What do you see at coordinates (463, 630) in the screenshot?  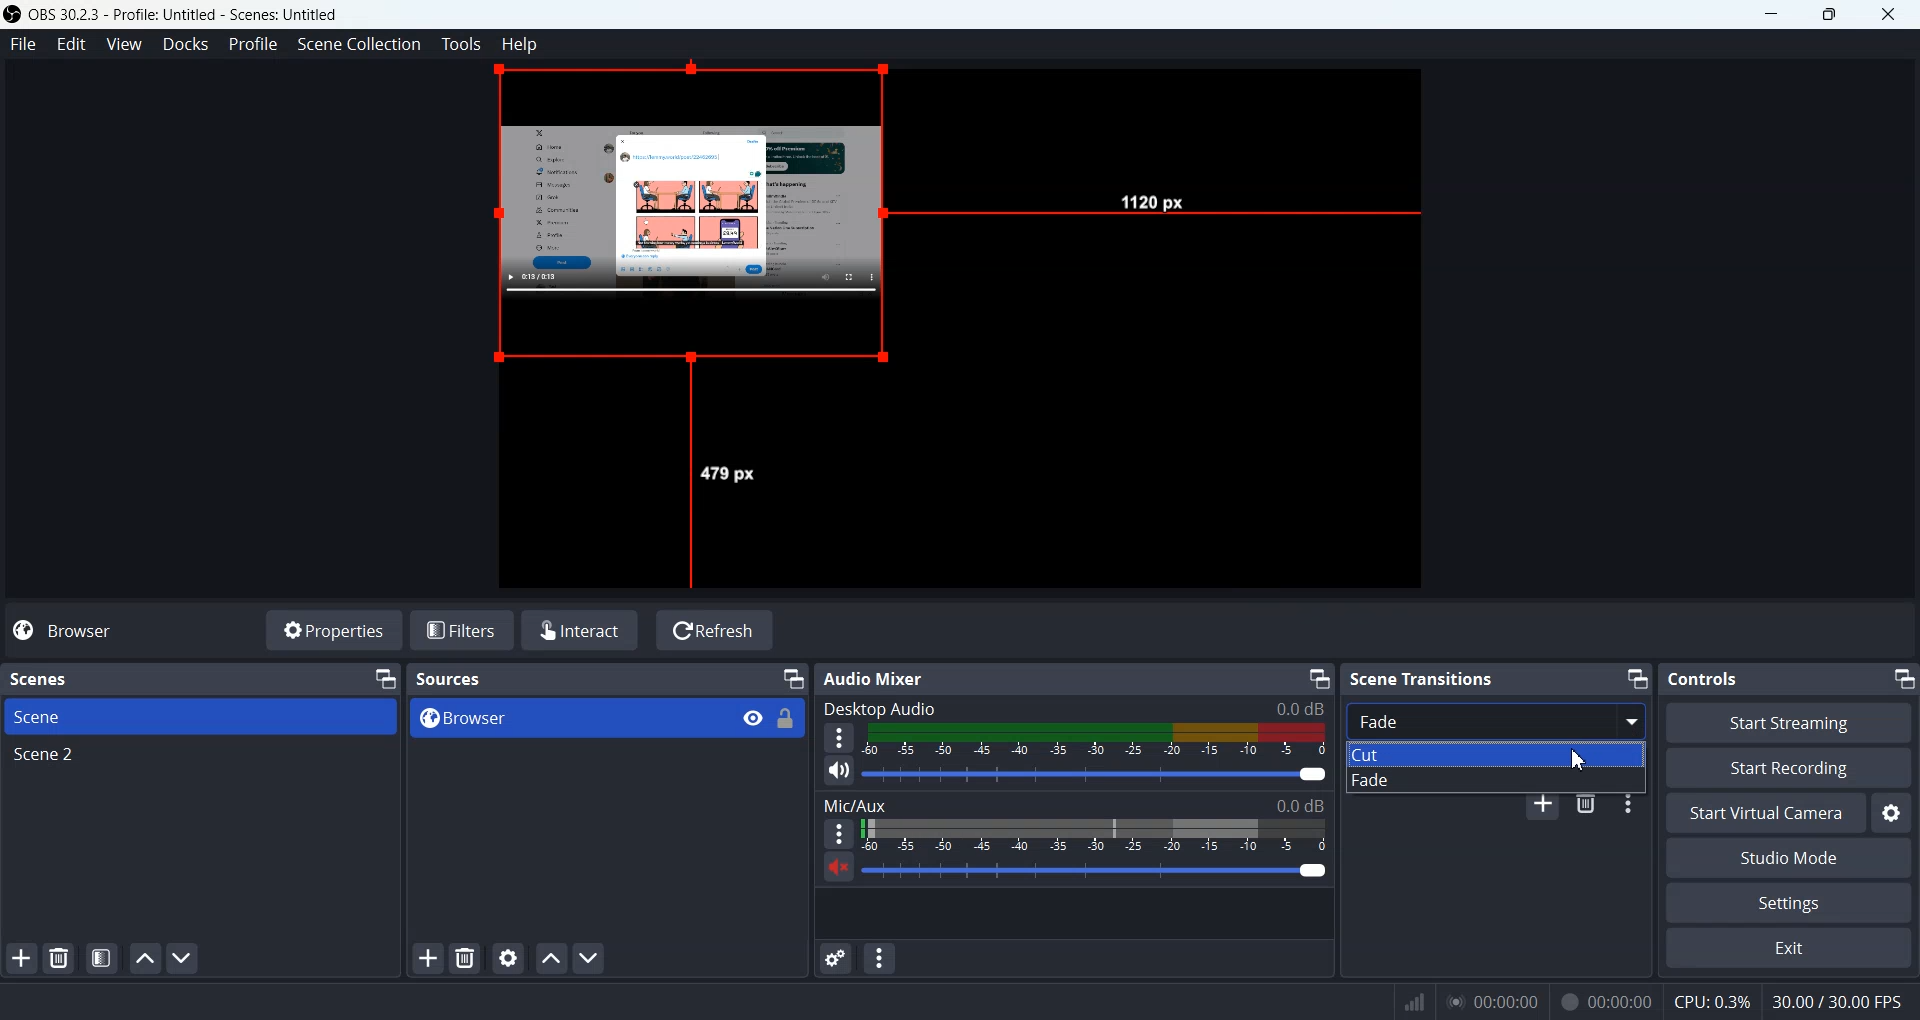 I see `Filters` at bounding box center [463, 630].